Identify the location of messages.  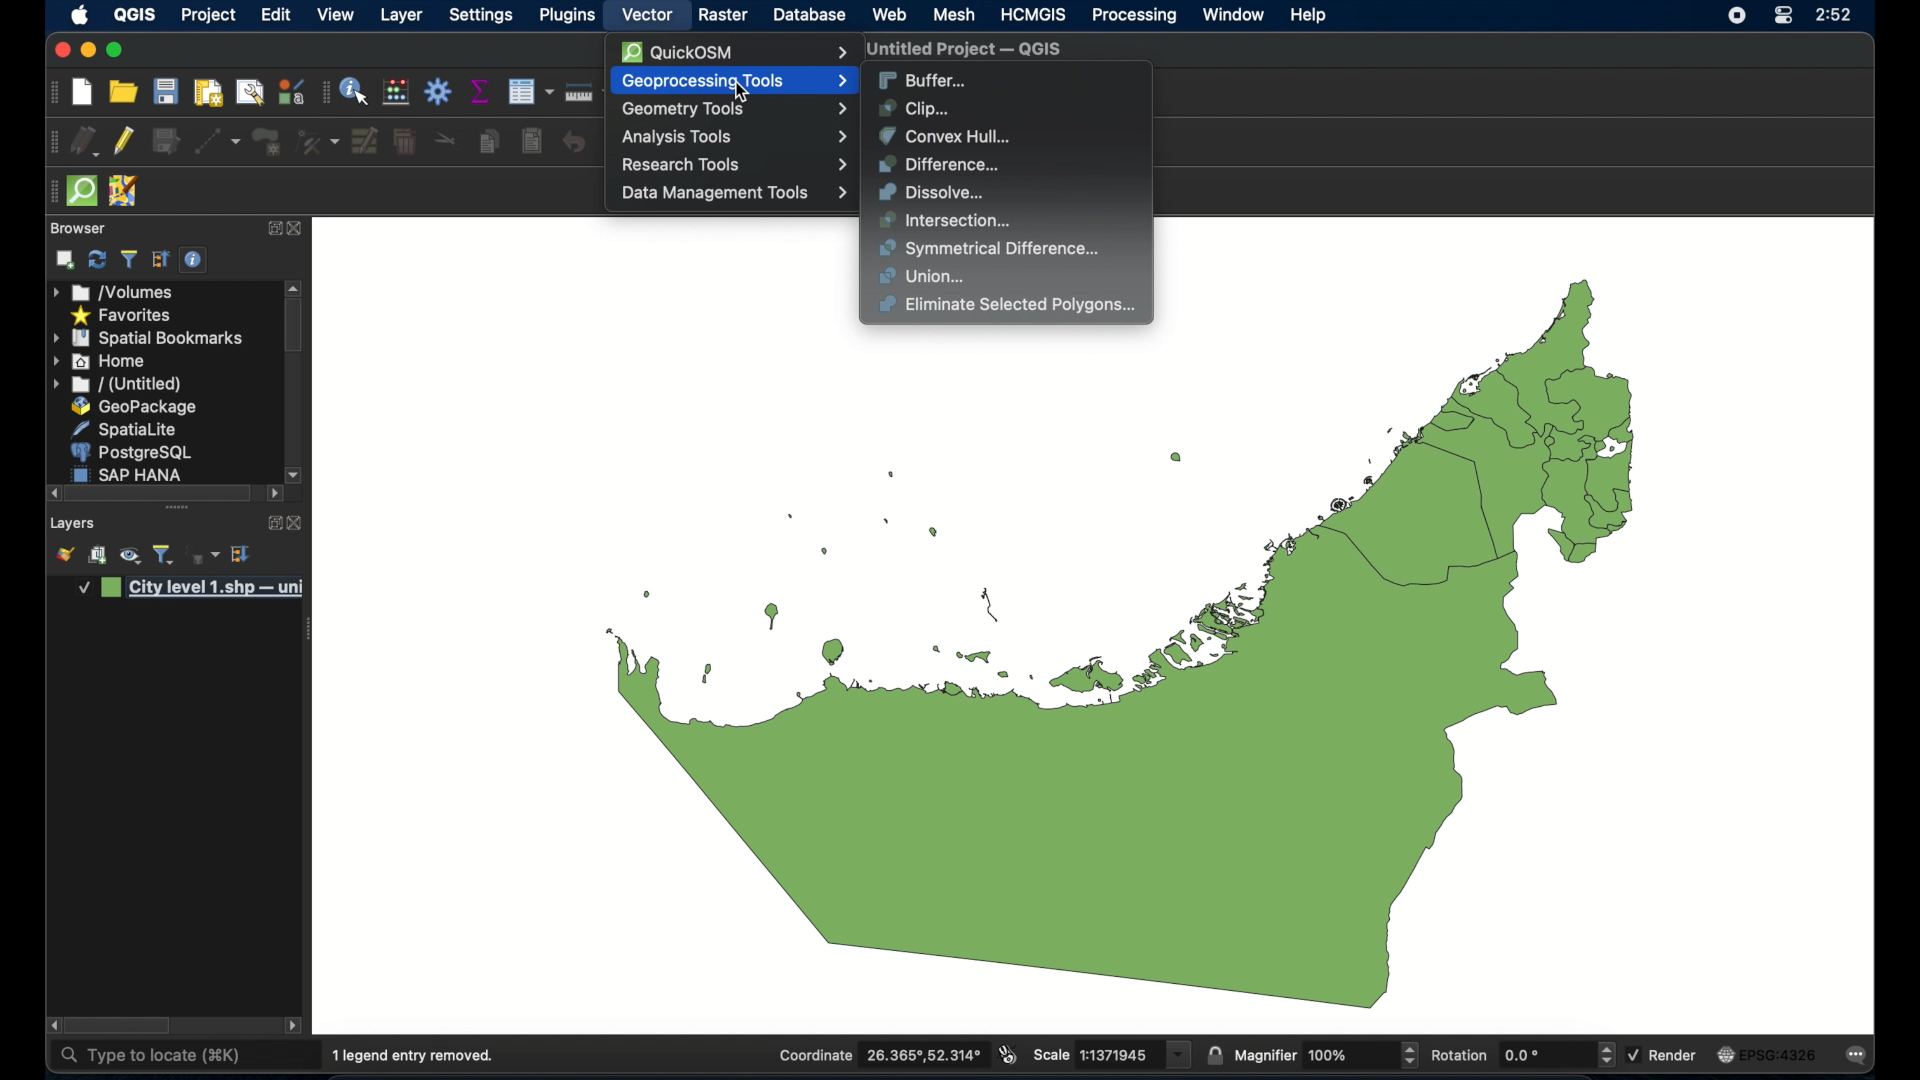
(1861, 1056).